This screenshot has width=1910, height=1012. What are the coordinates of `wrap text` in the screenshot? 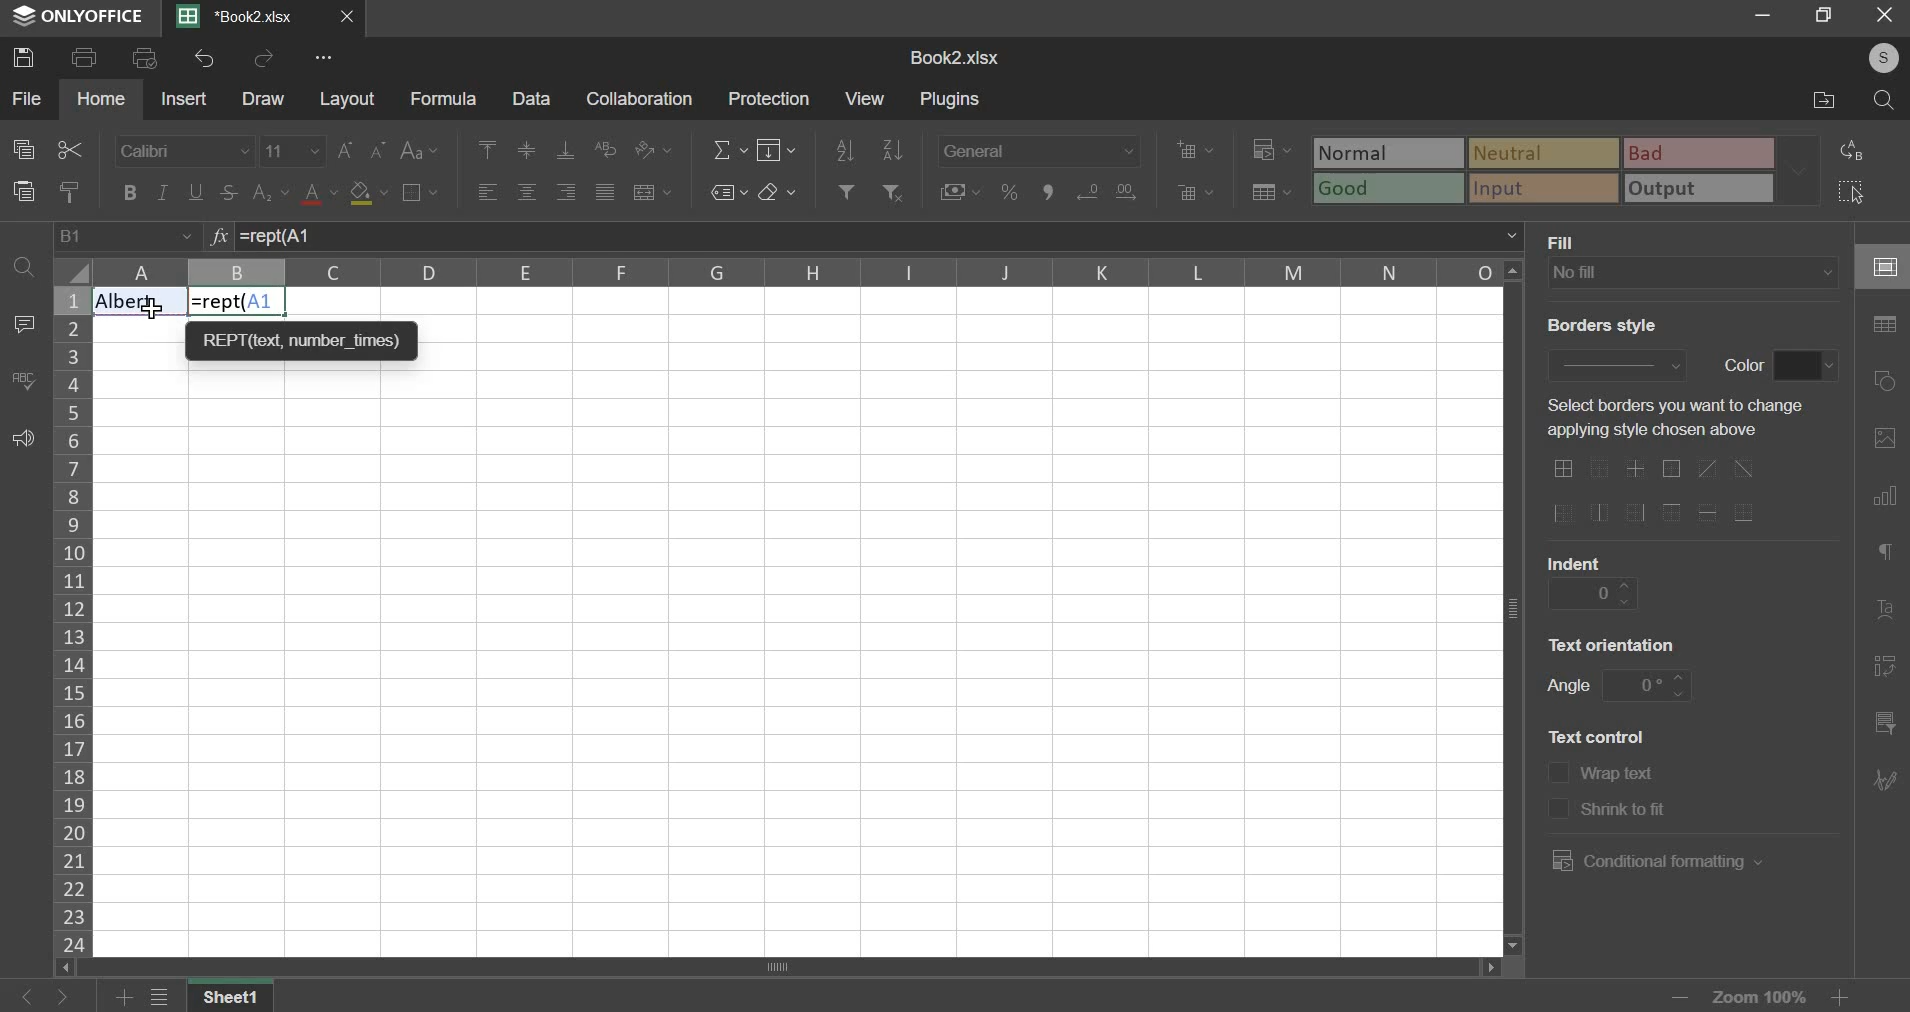 It's located at (604, 149).